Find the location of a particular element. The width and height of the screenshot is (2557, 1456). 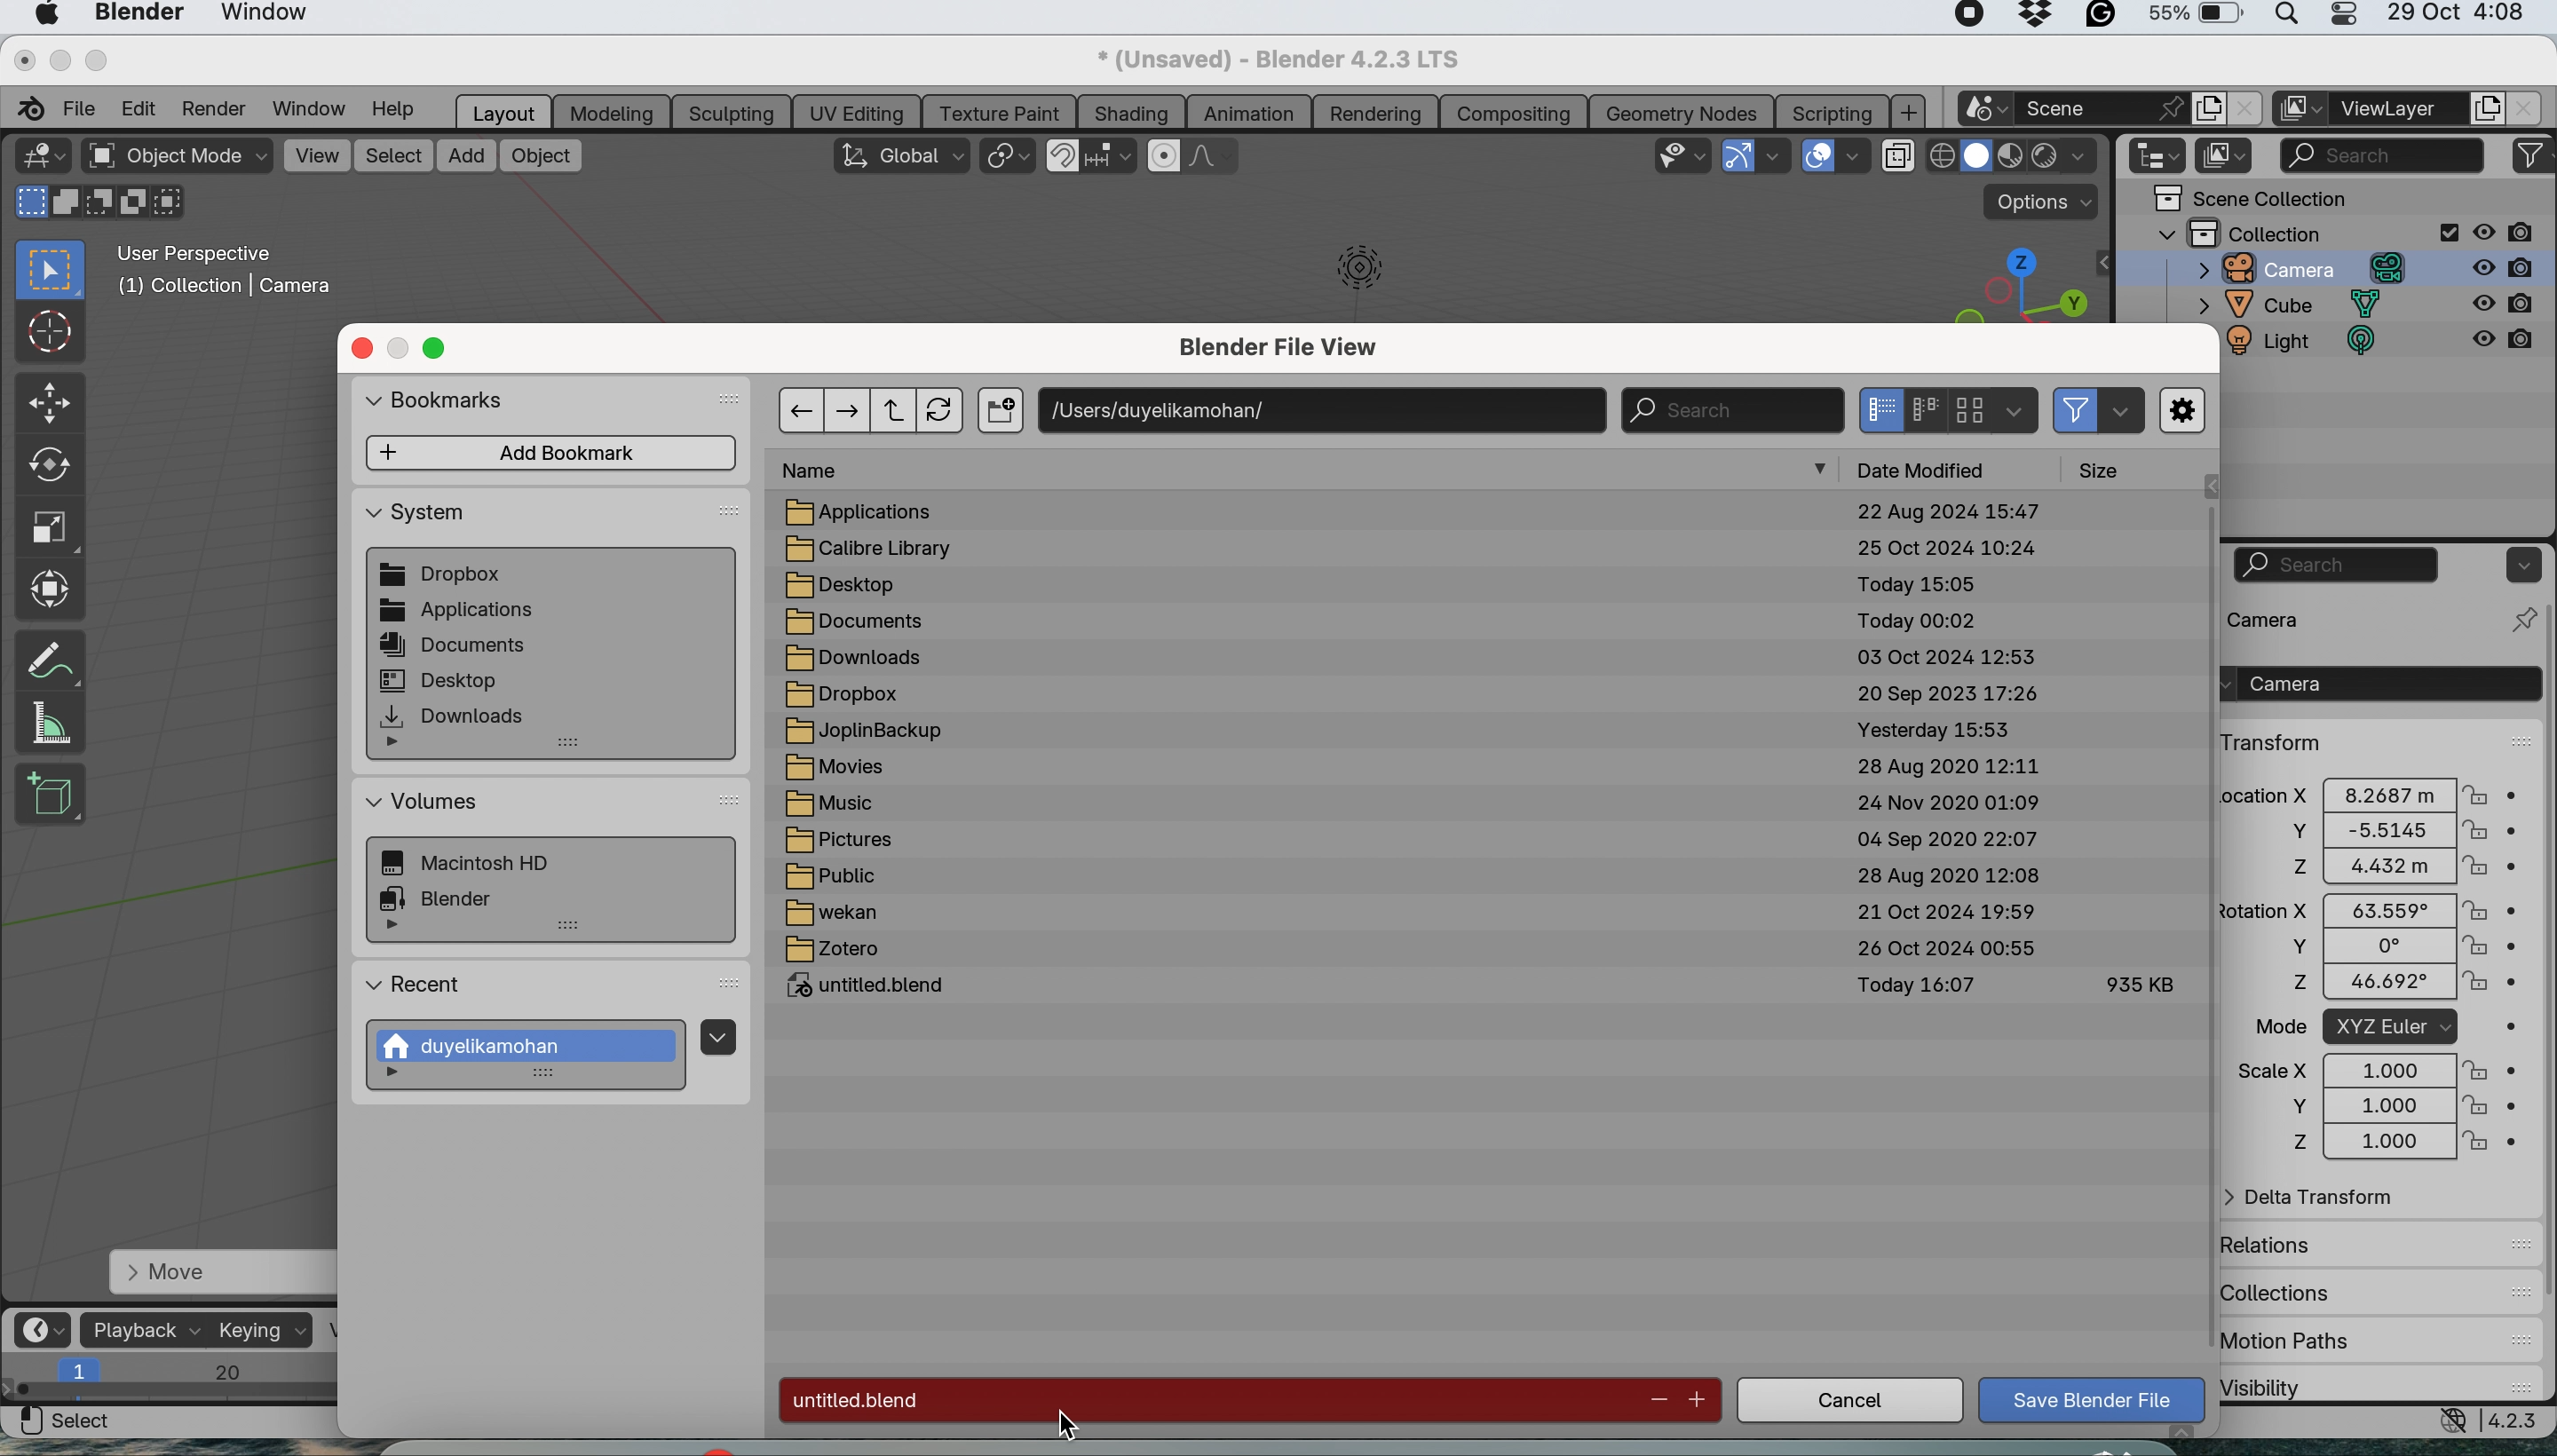

z 1.000 is located at coordinates (2379, 1144).